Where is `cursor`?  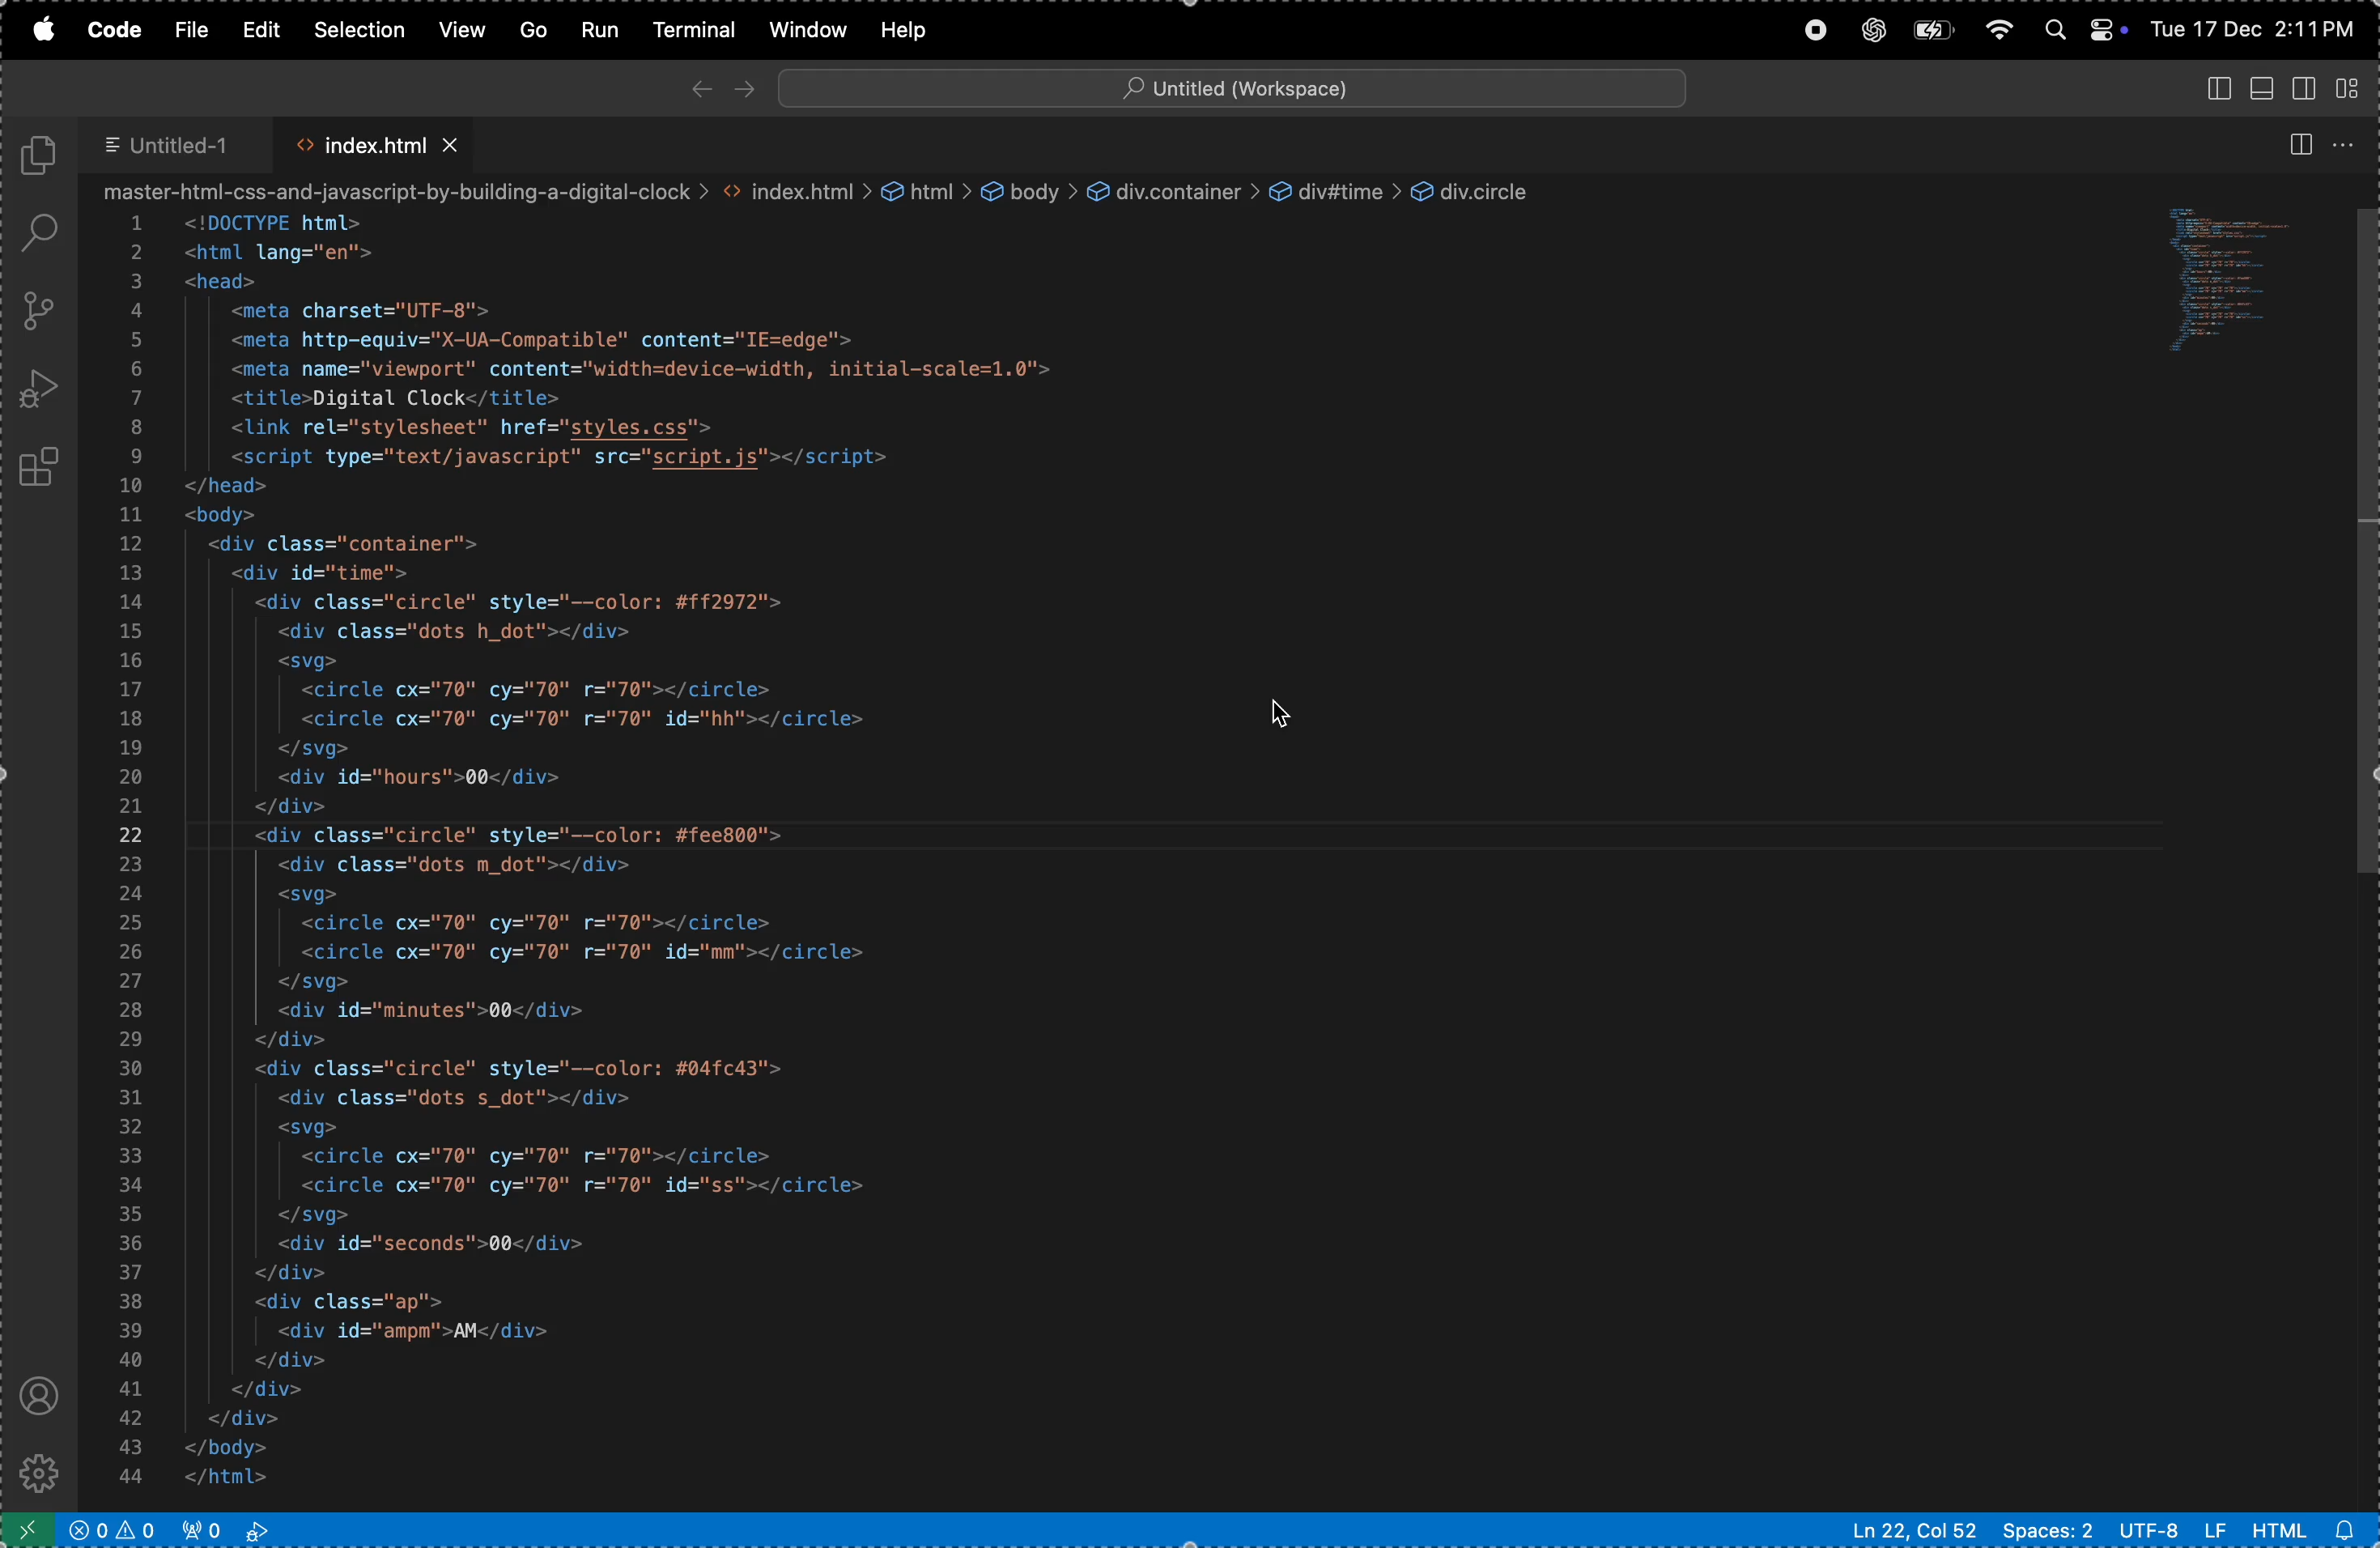
cursor is located at coordinates (1287, 714).